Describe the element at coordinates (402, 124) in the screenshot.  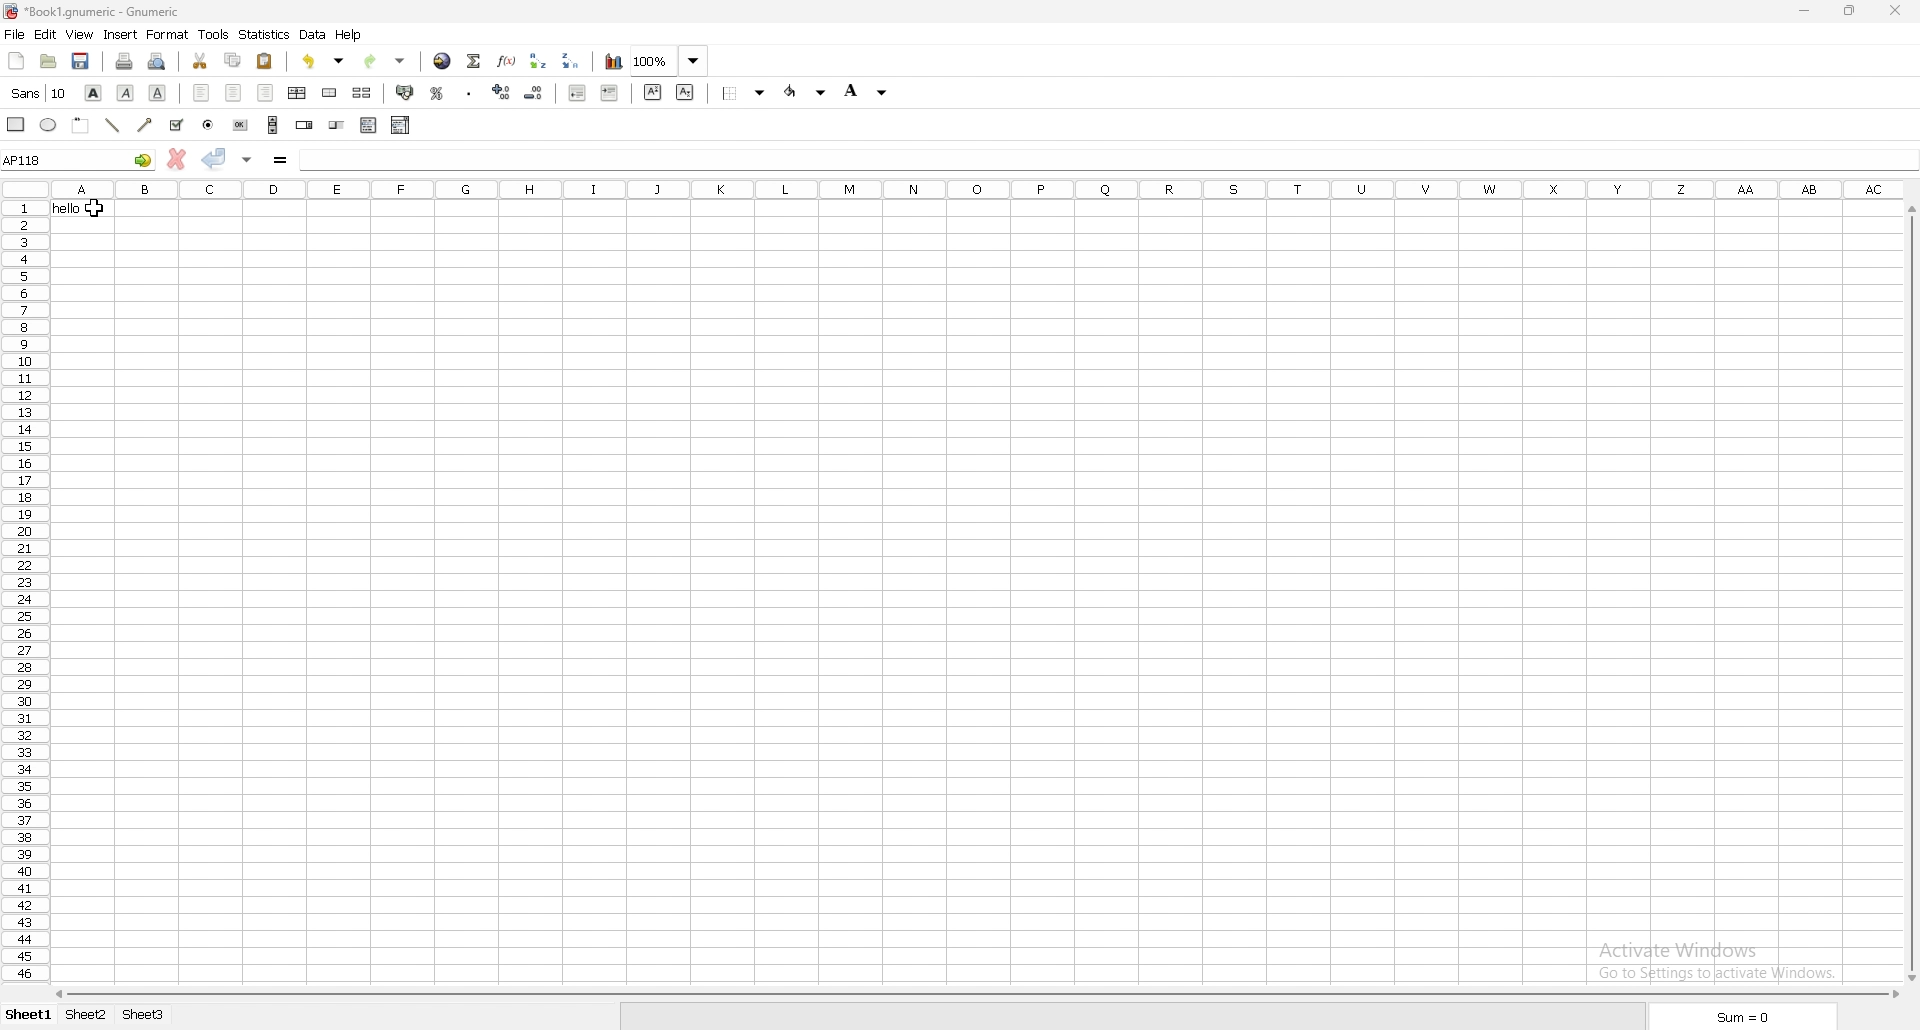
I see `combo box` at that location.